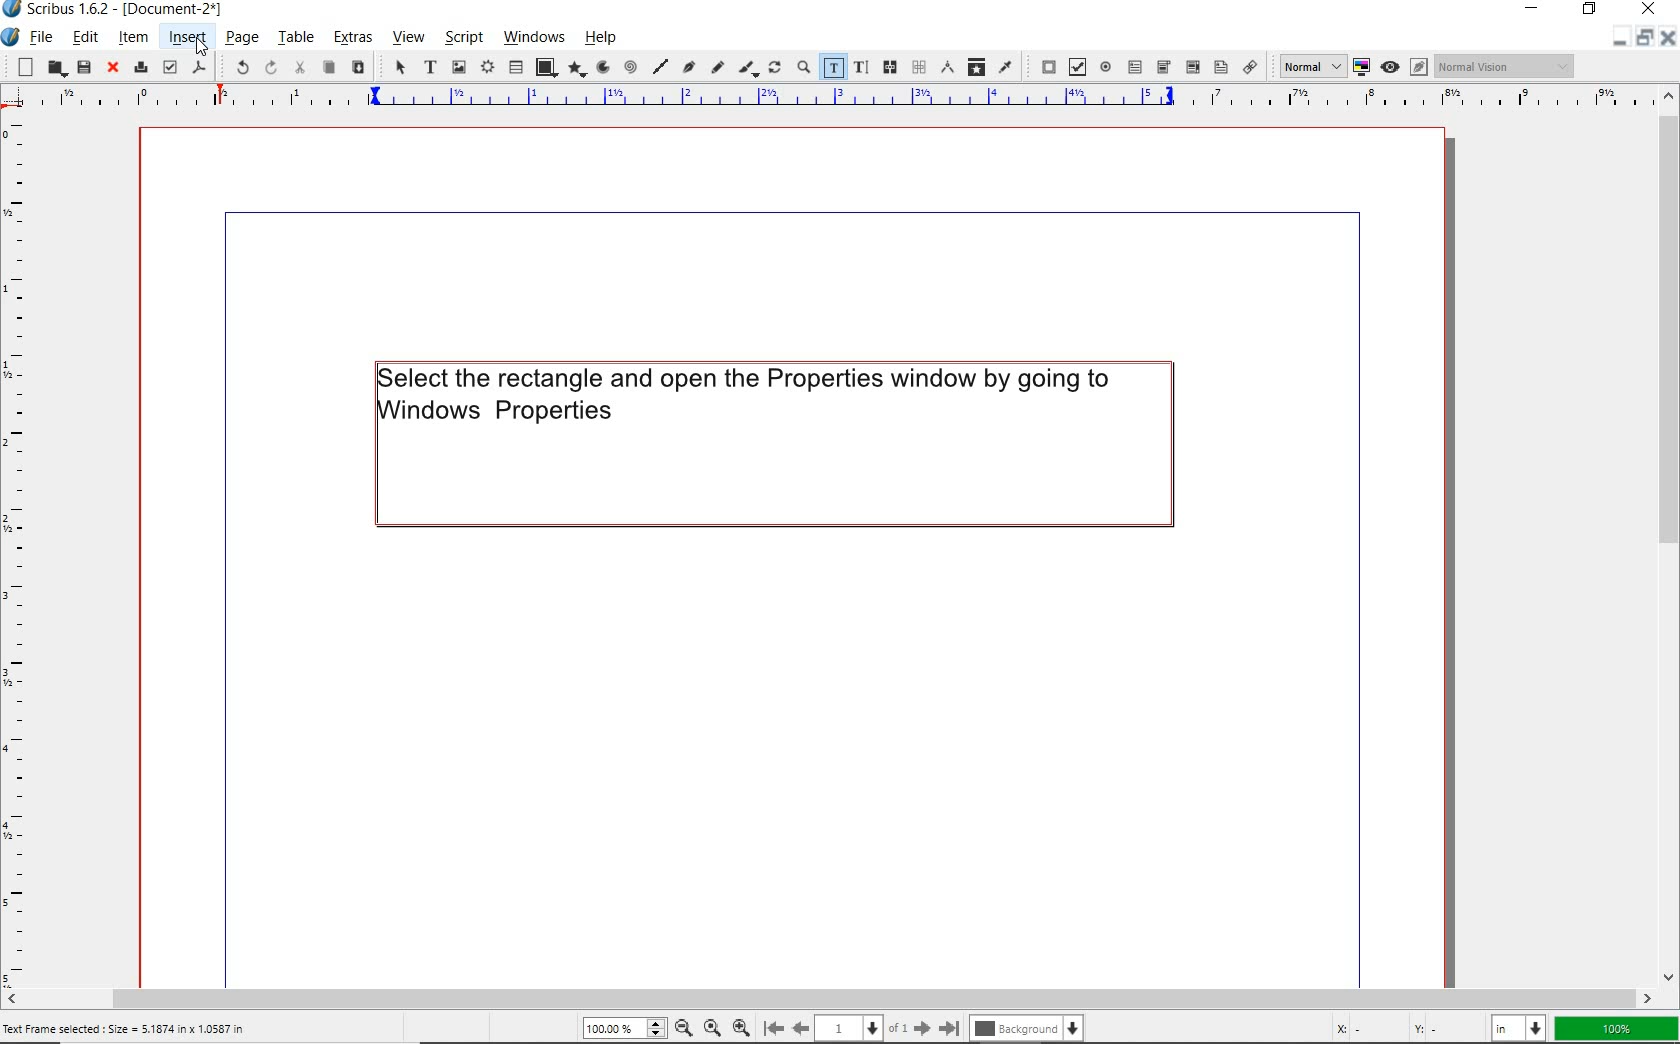 This screenshot has height=1044, width=1680. What do you see at coordinates (86, 37) in the screenshot?
I see `edit` at bounding box center [86, 37].